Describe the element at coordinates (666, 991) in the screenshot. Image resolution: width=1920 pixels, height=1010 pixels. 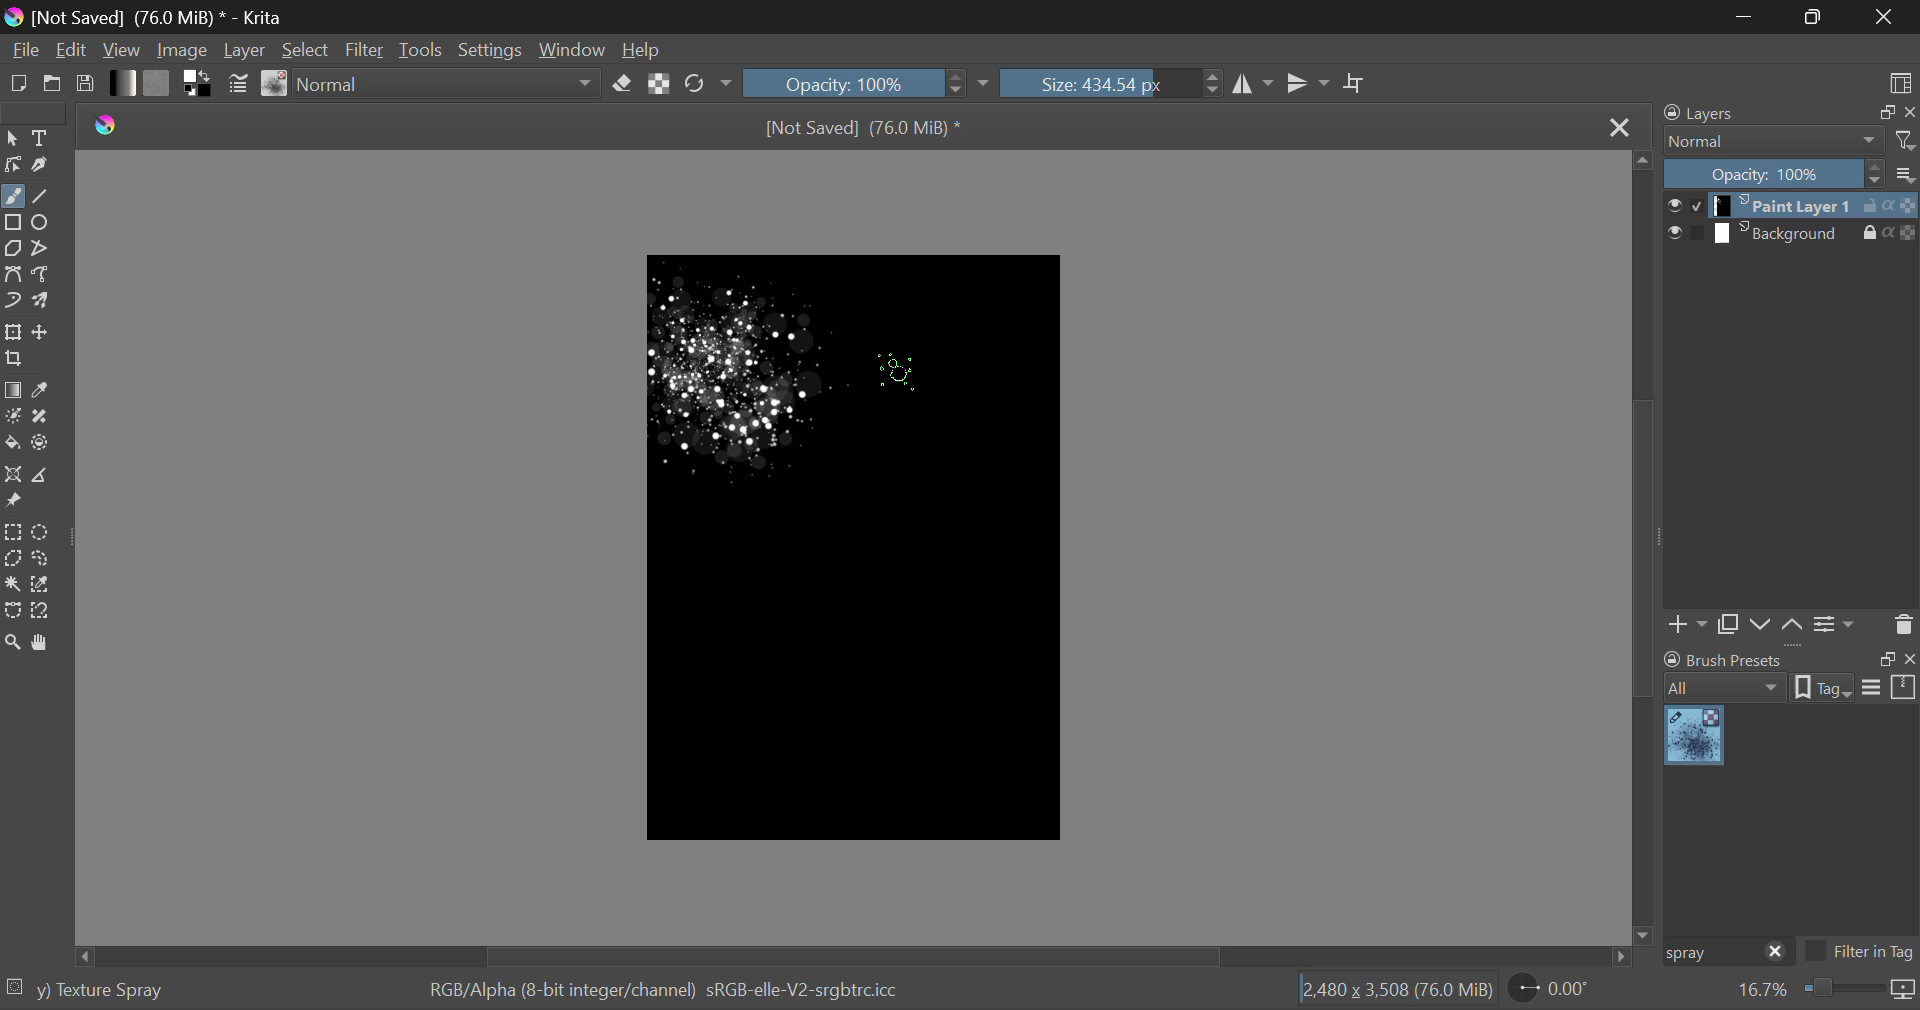
I see `RGB/Alpha (8-bit integer/channel) sRGB-elle-V2-srgbtrcicc` at that location.